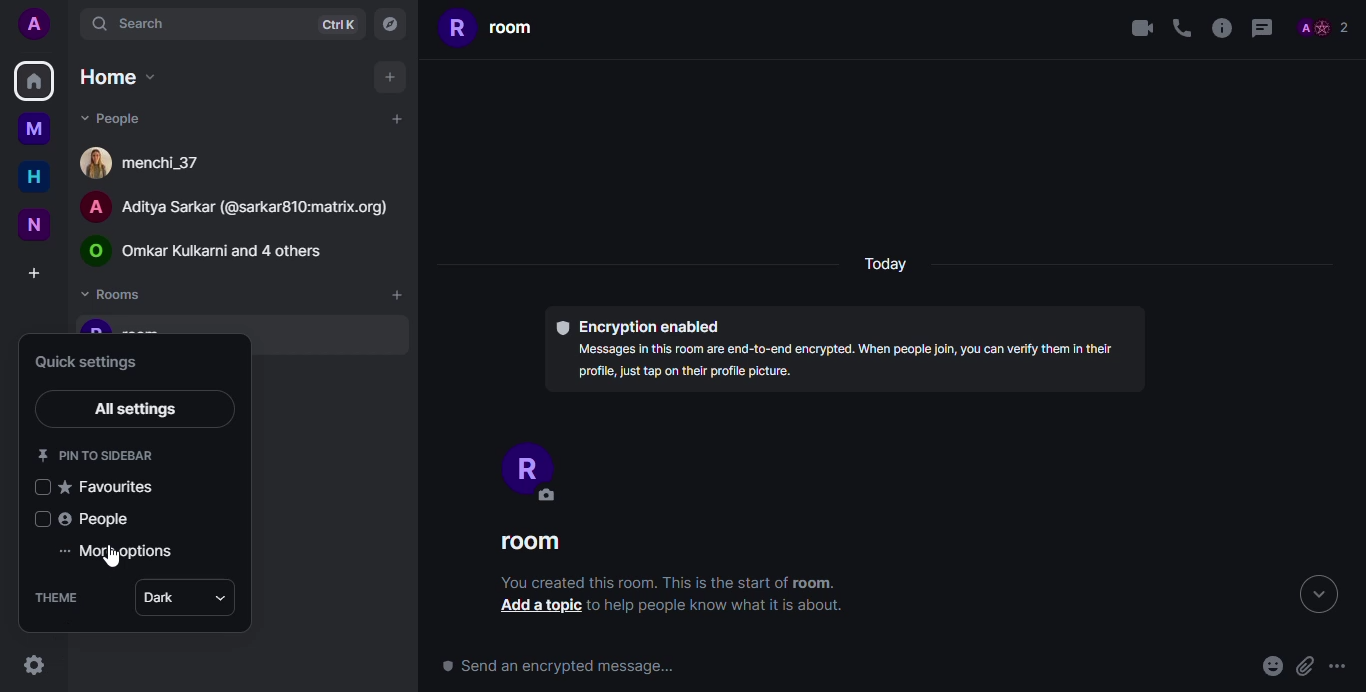 Image resolution: width=1366 pixels, height=692 pixels. I want to click on Aditya Sarkar room, so click(246, 206).